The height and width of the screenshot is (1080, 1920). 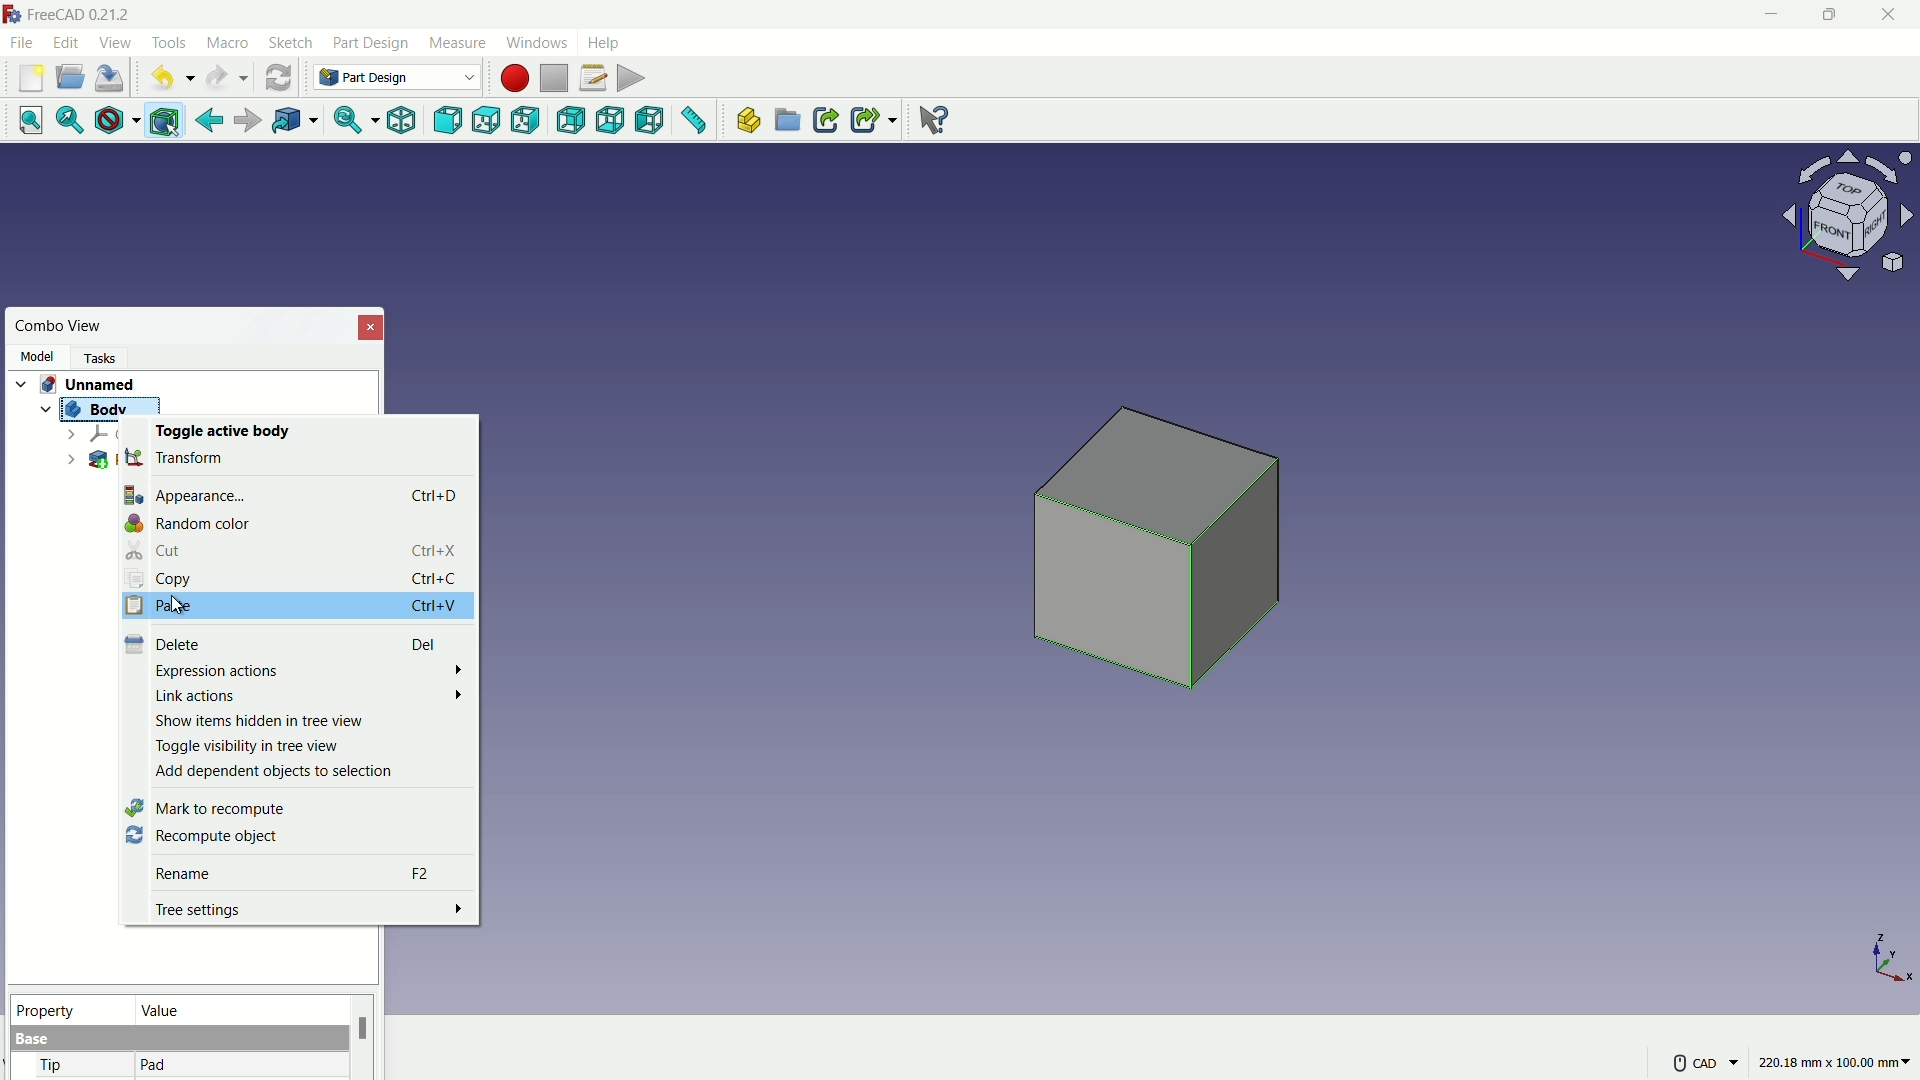 What do you see at coordinates (450, 121) in the screenshot?
I see `front view` at bounding box center [450, 121].